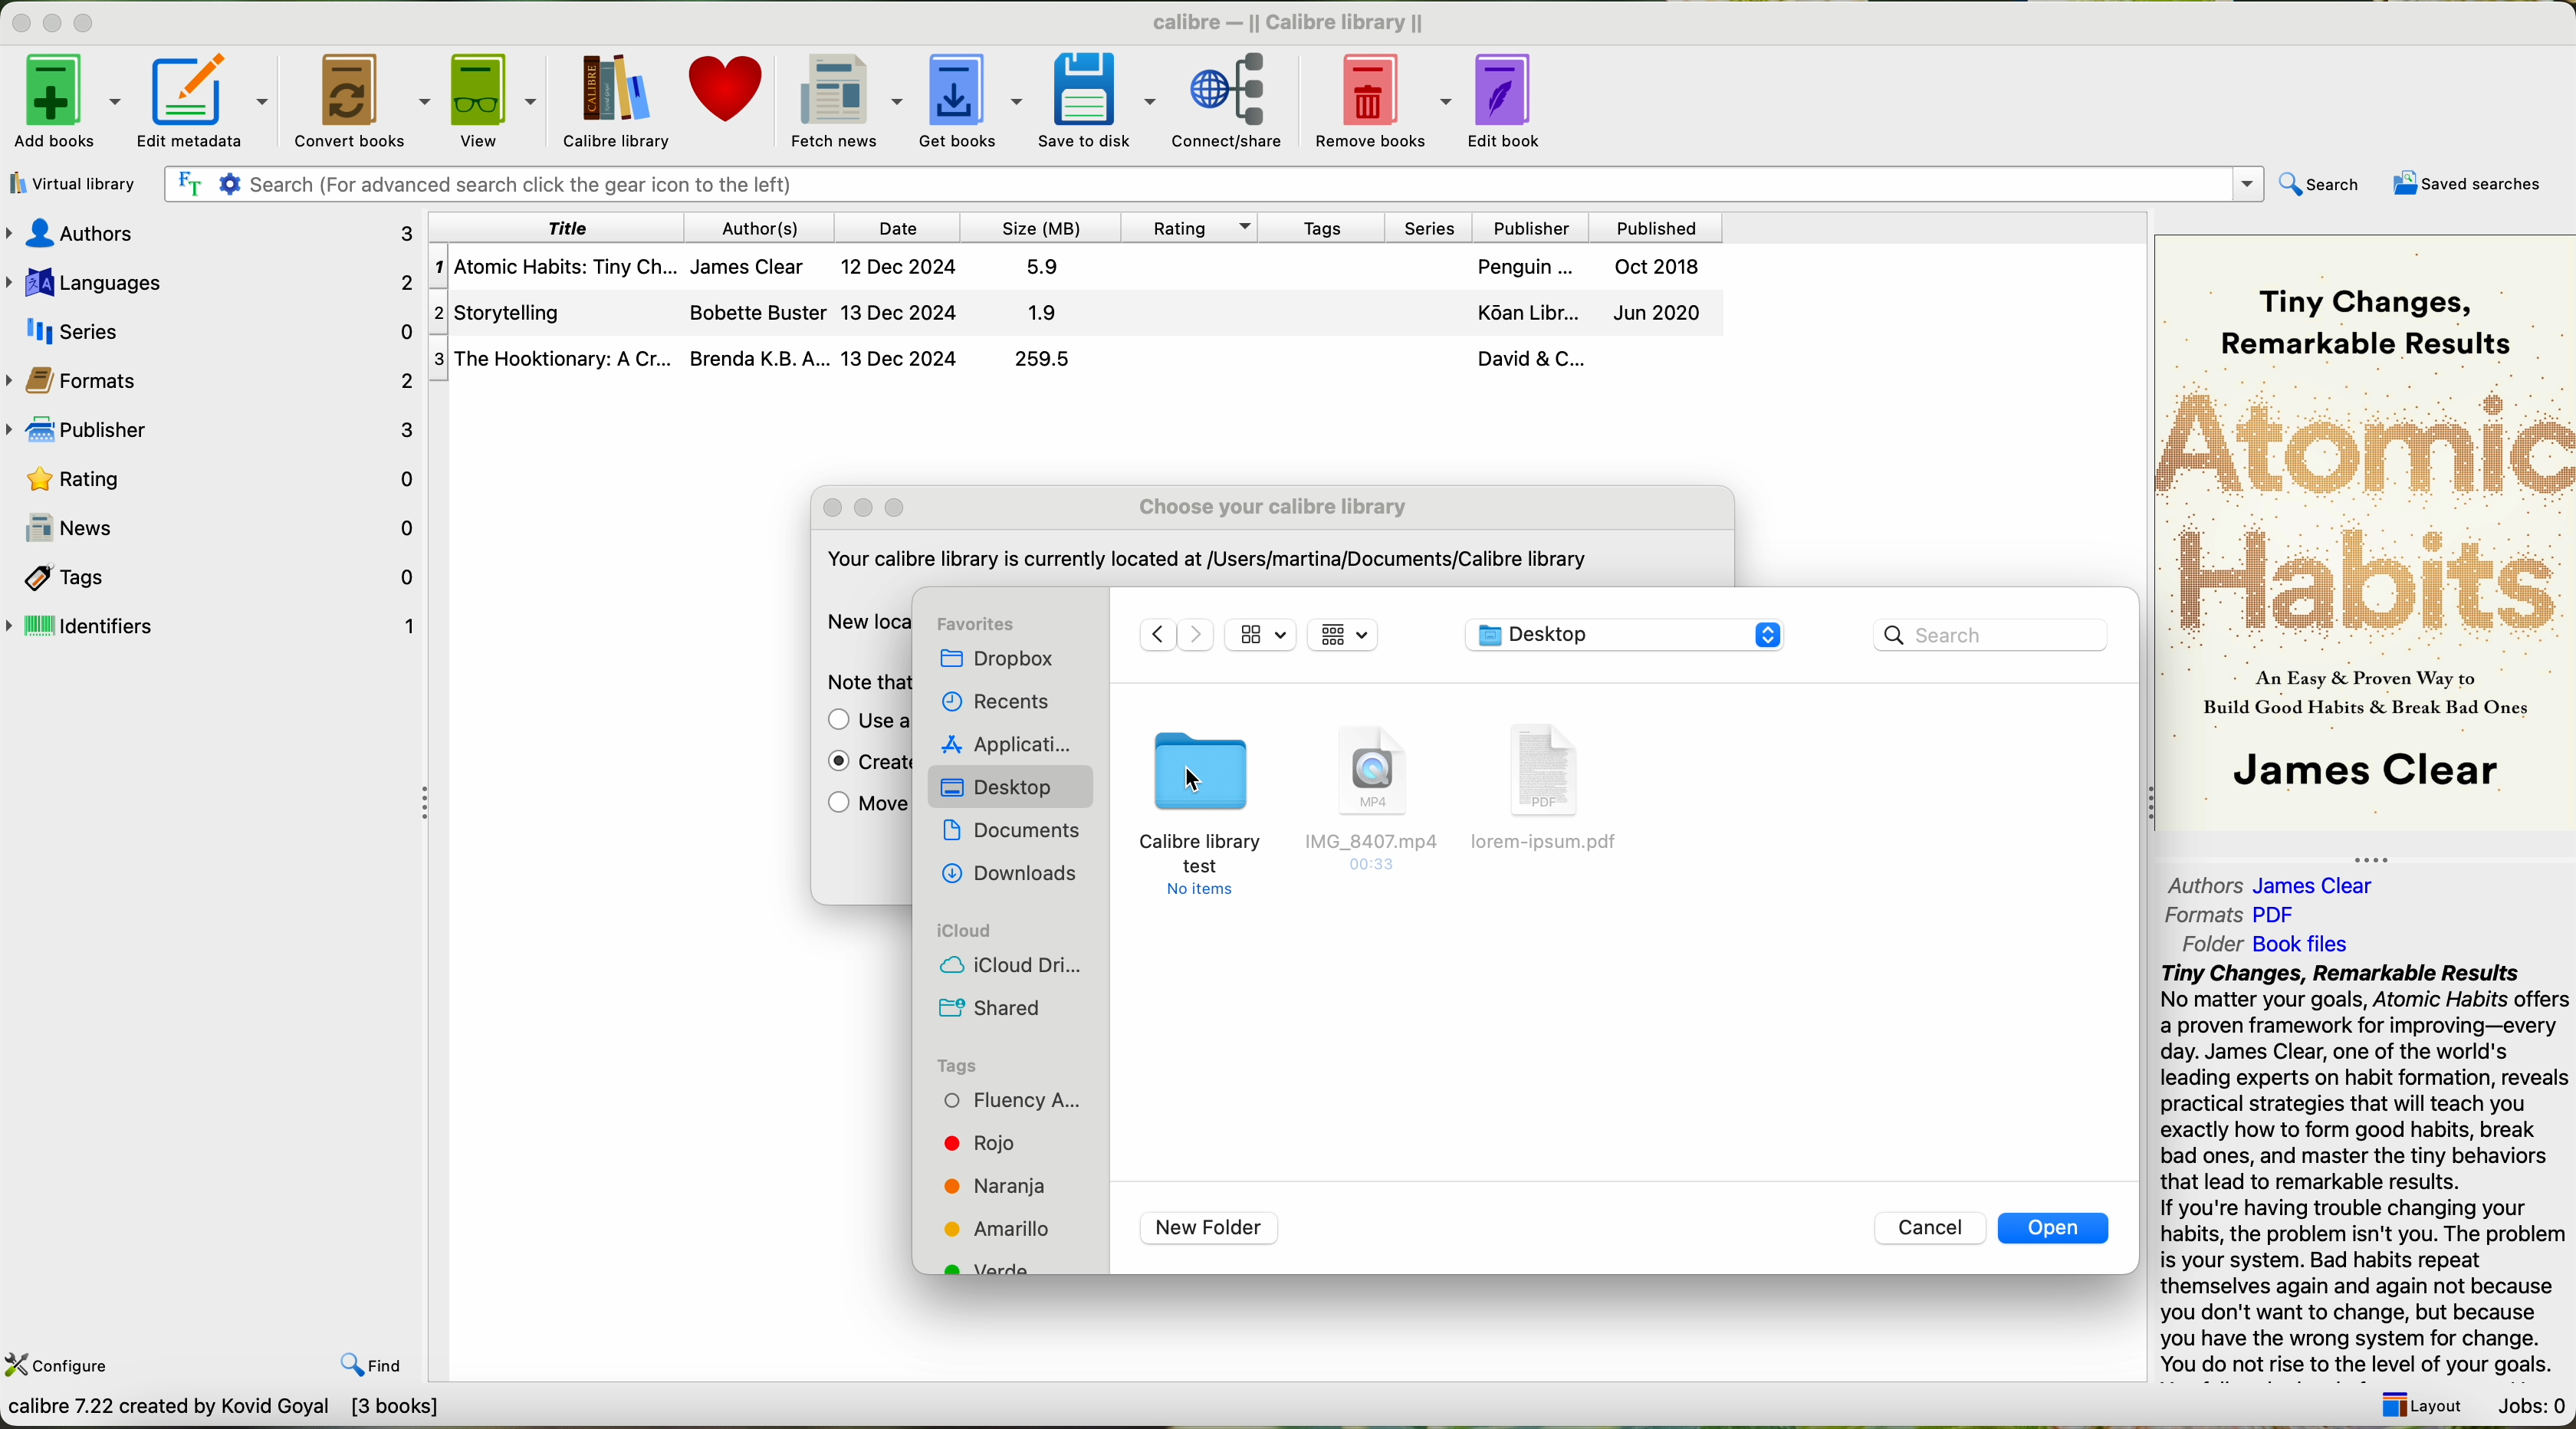 The height and width of the screenshot is (1429, 2576). Describe the element at coordinates (1193, 777) in the screenshot. I see `cursor` at that location.